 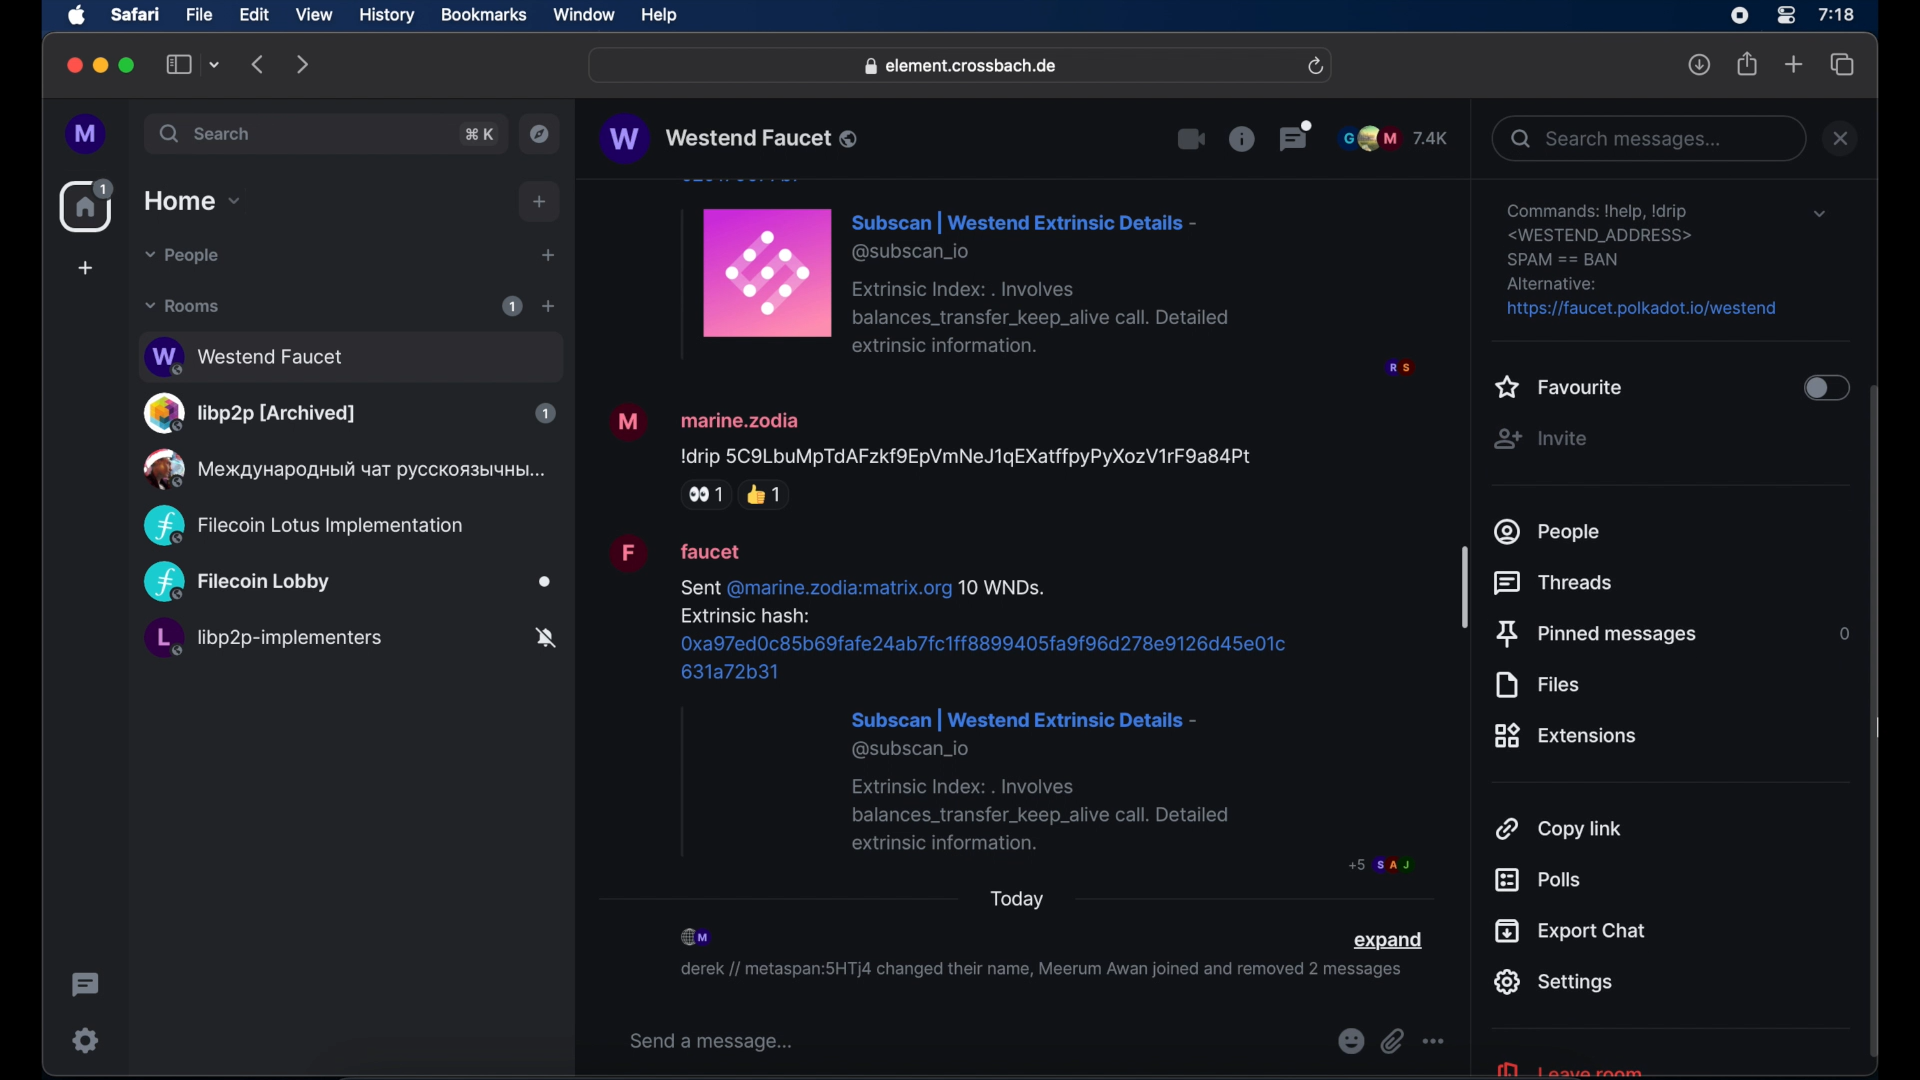 What do you see at coordinates (1537, 880) in the screenshot?
I see `polls` at bounding box center [1537, 880].